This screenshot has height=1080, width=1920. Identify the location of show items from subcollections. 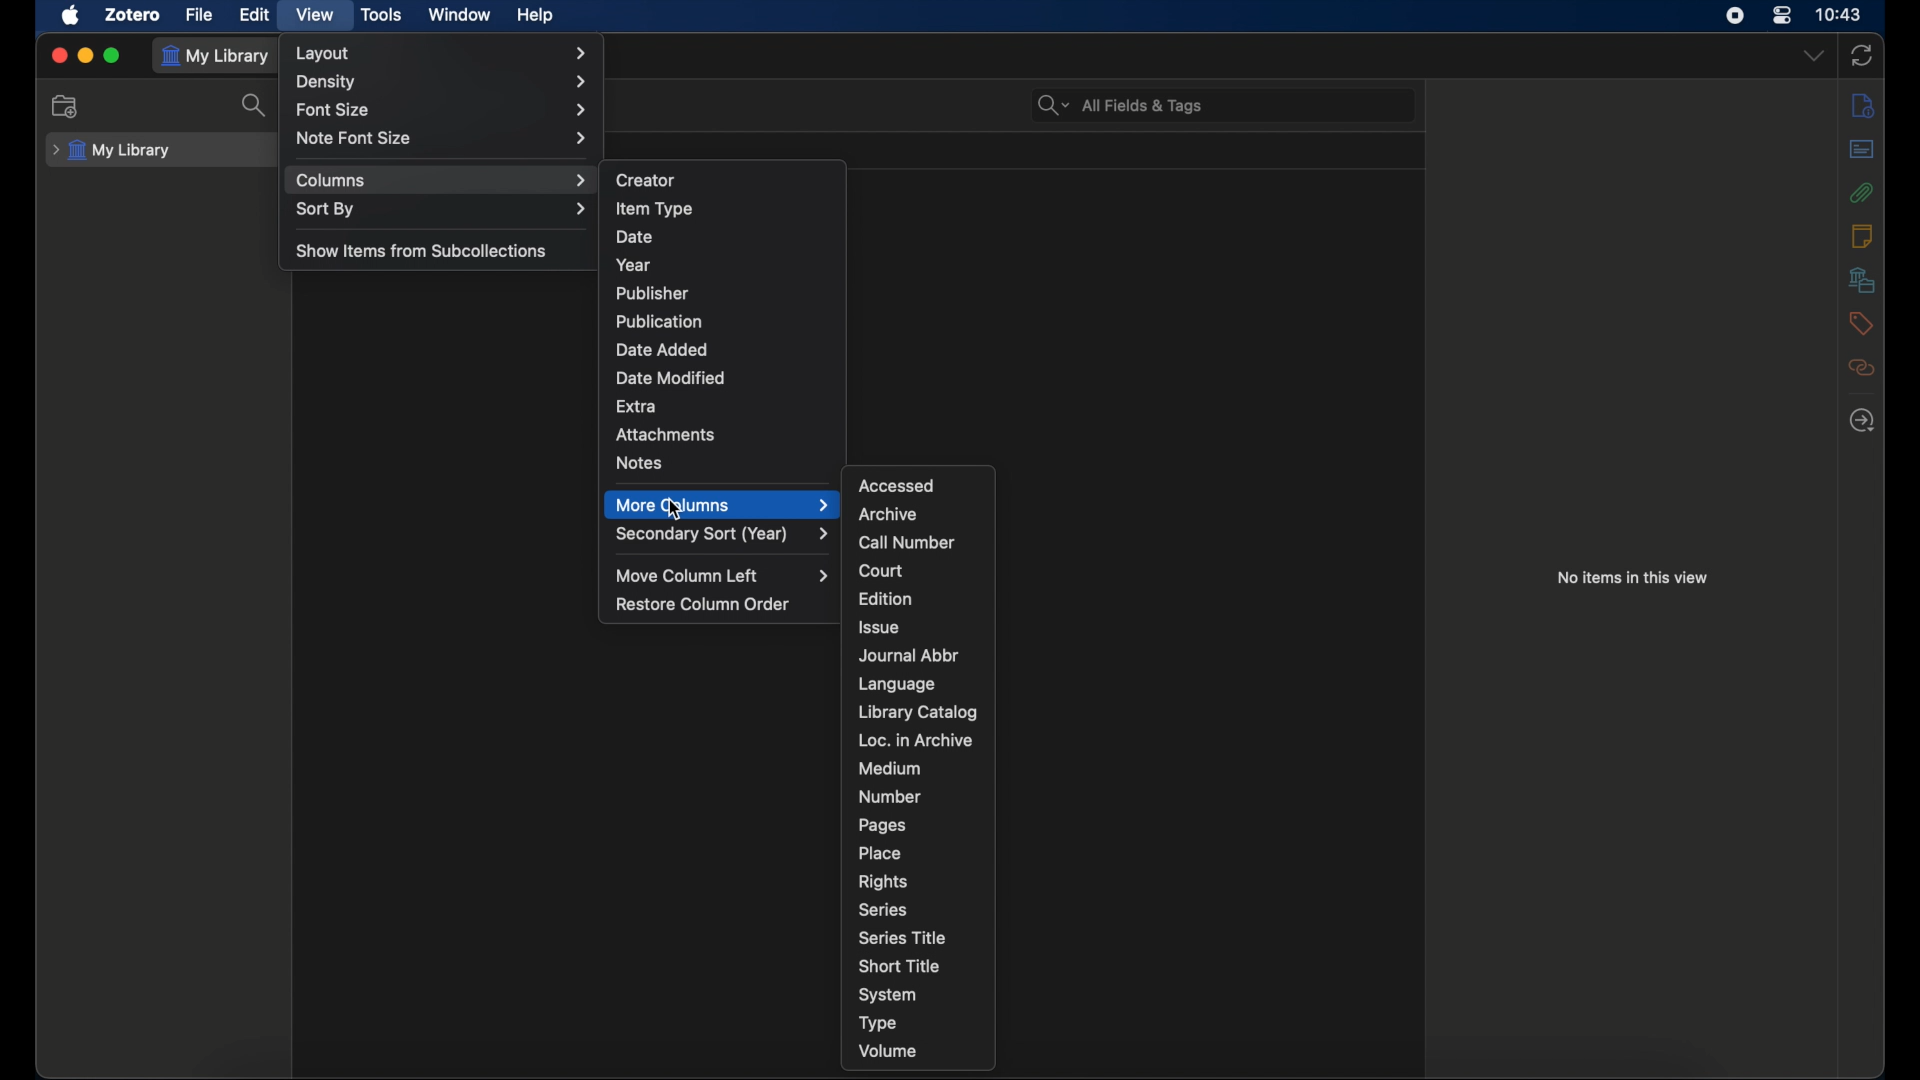
(422, 252).